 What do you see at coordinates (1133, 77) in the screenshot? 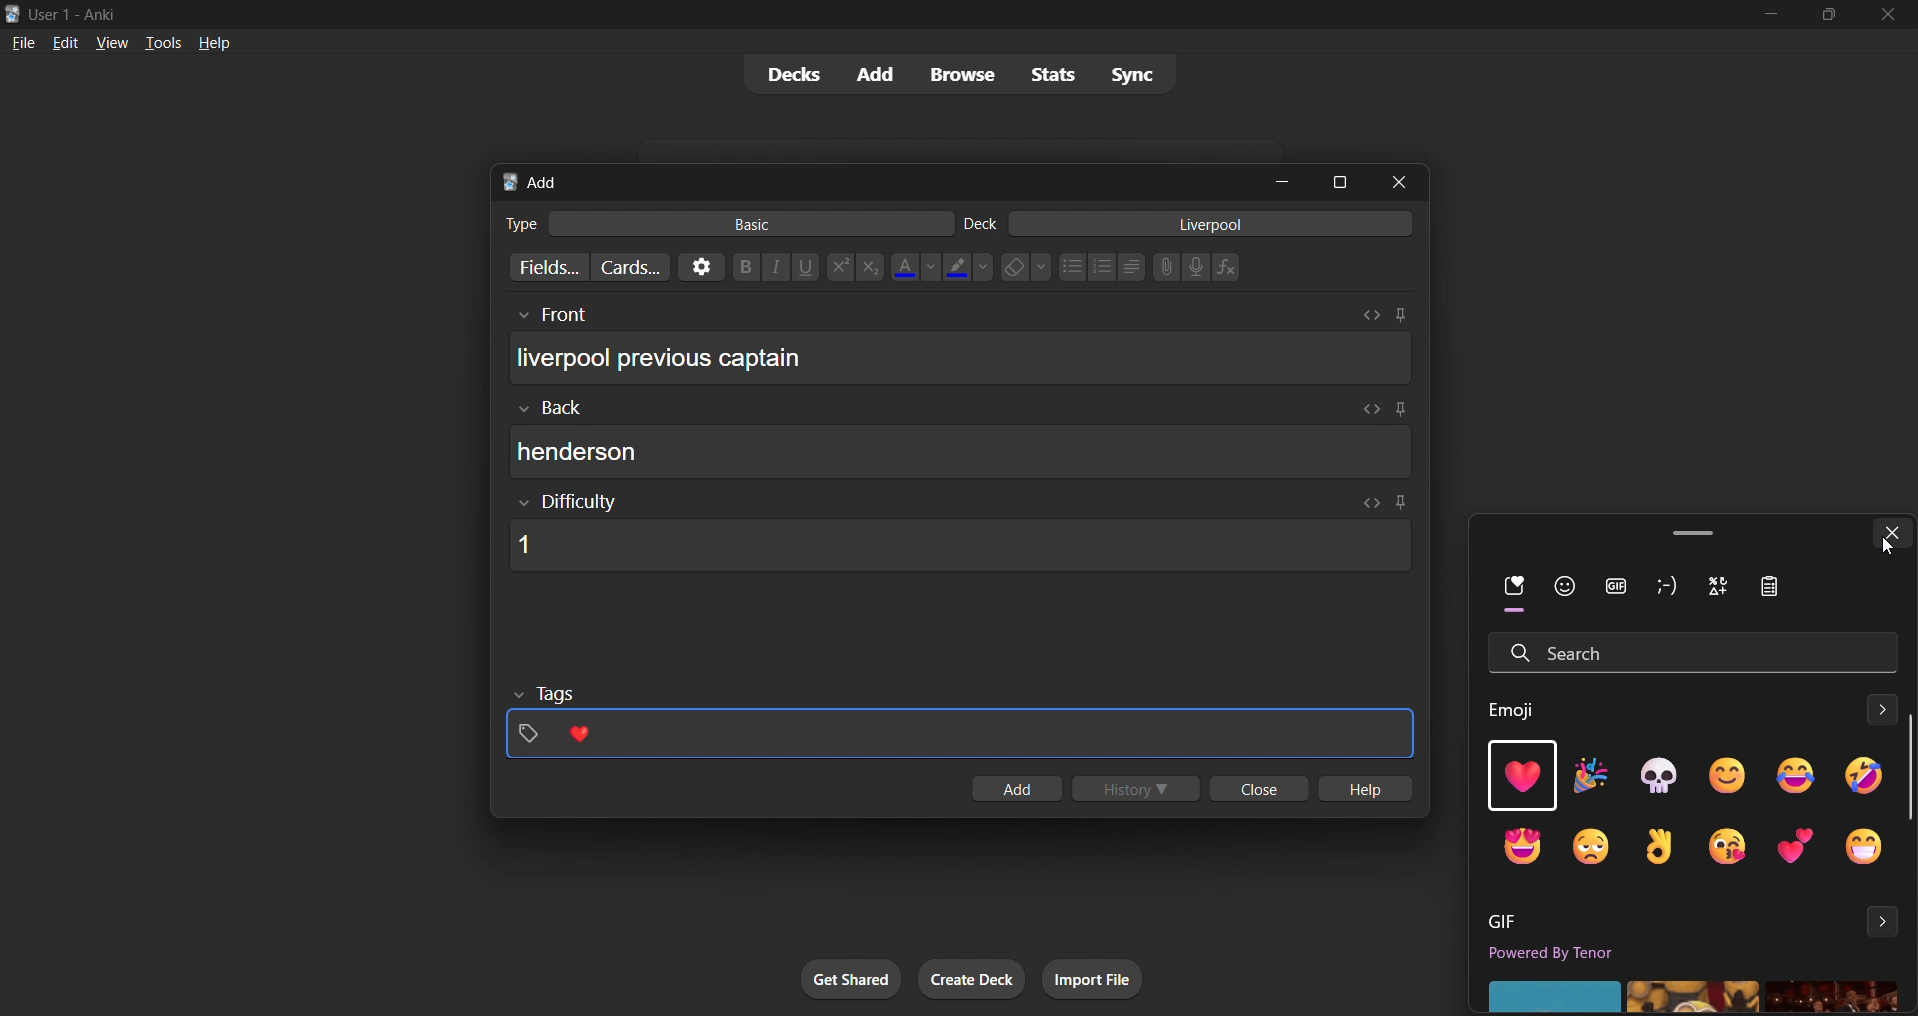
I see `sync` at bounding box center [1133, 77].